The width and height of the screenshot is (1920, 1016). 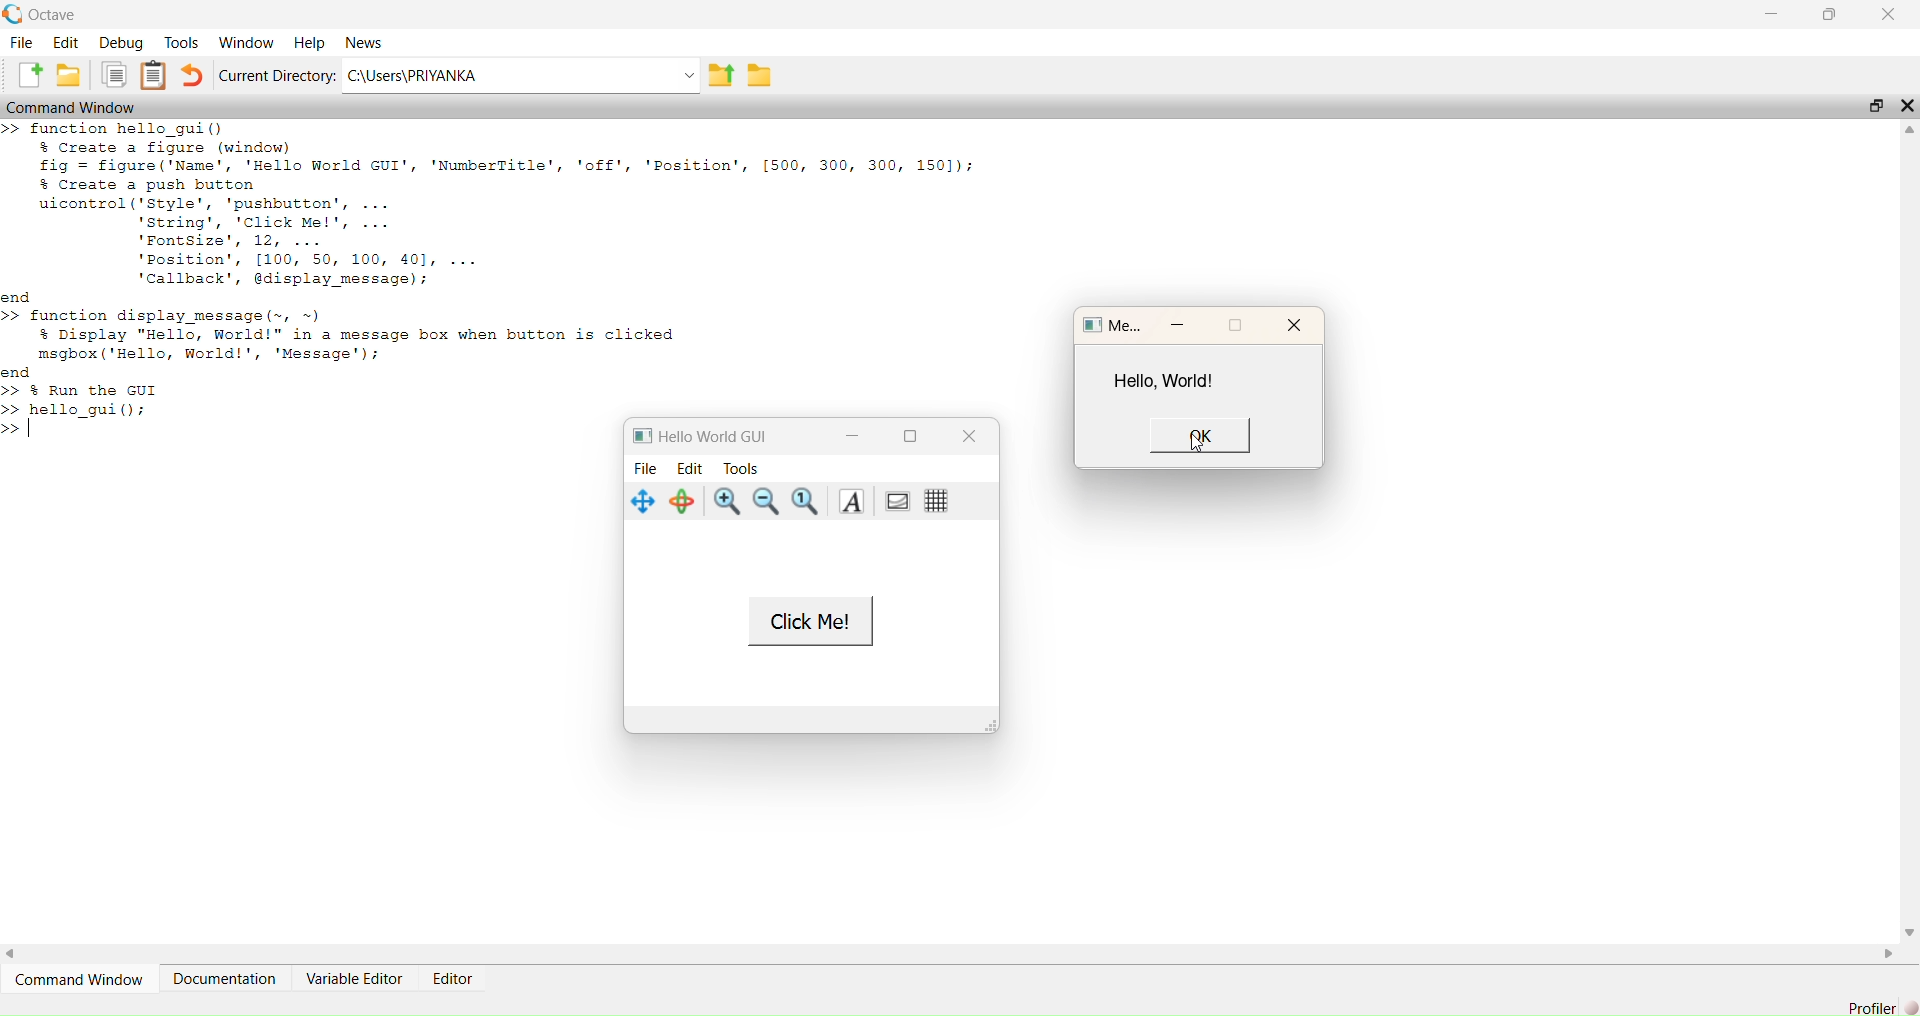 What do you see at coordinates (1889, 13) in the screenshot?
I see `close` at bounding box center [1889, 13].